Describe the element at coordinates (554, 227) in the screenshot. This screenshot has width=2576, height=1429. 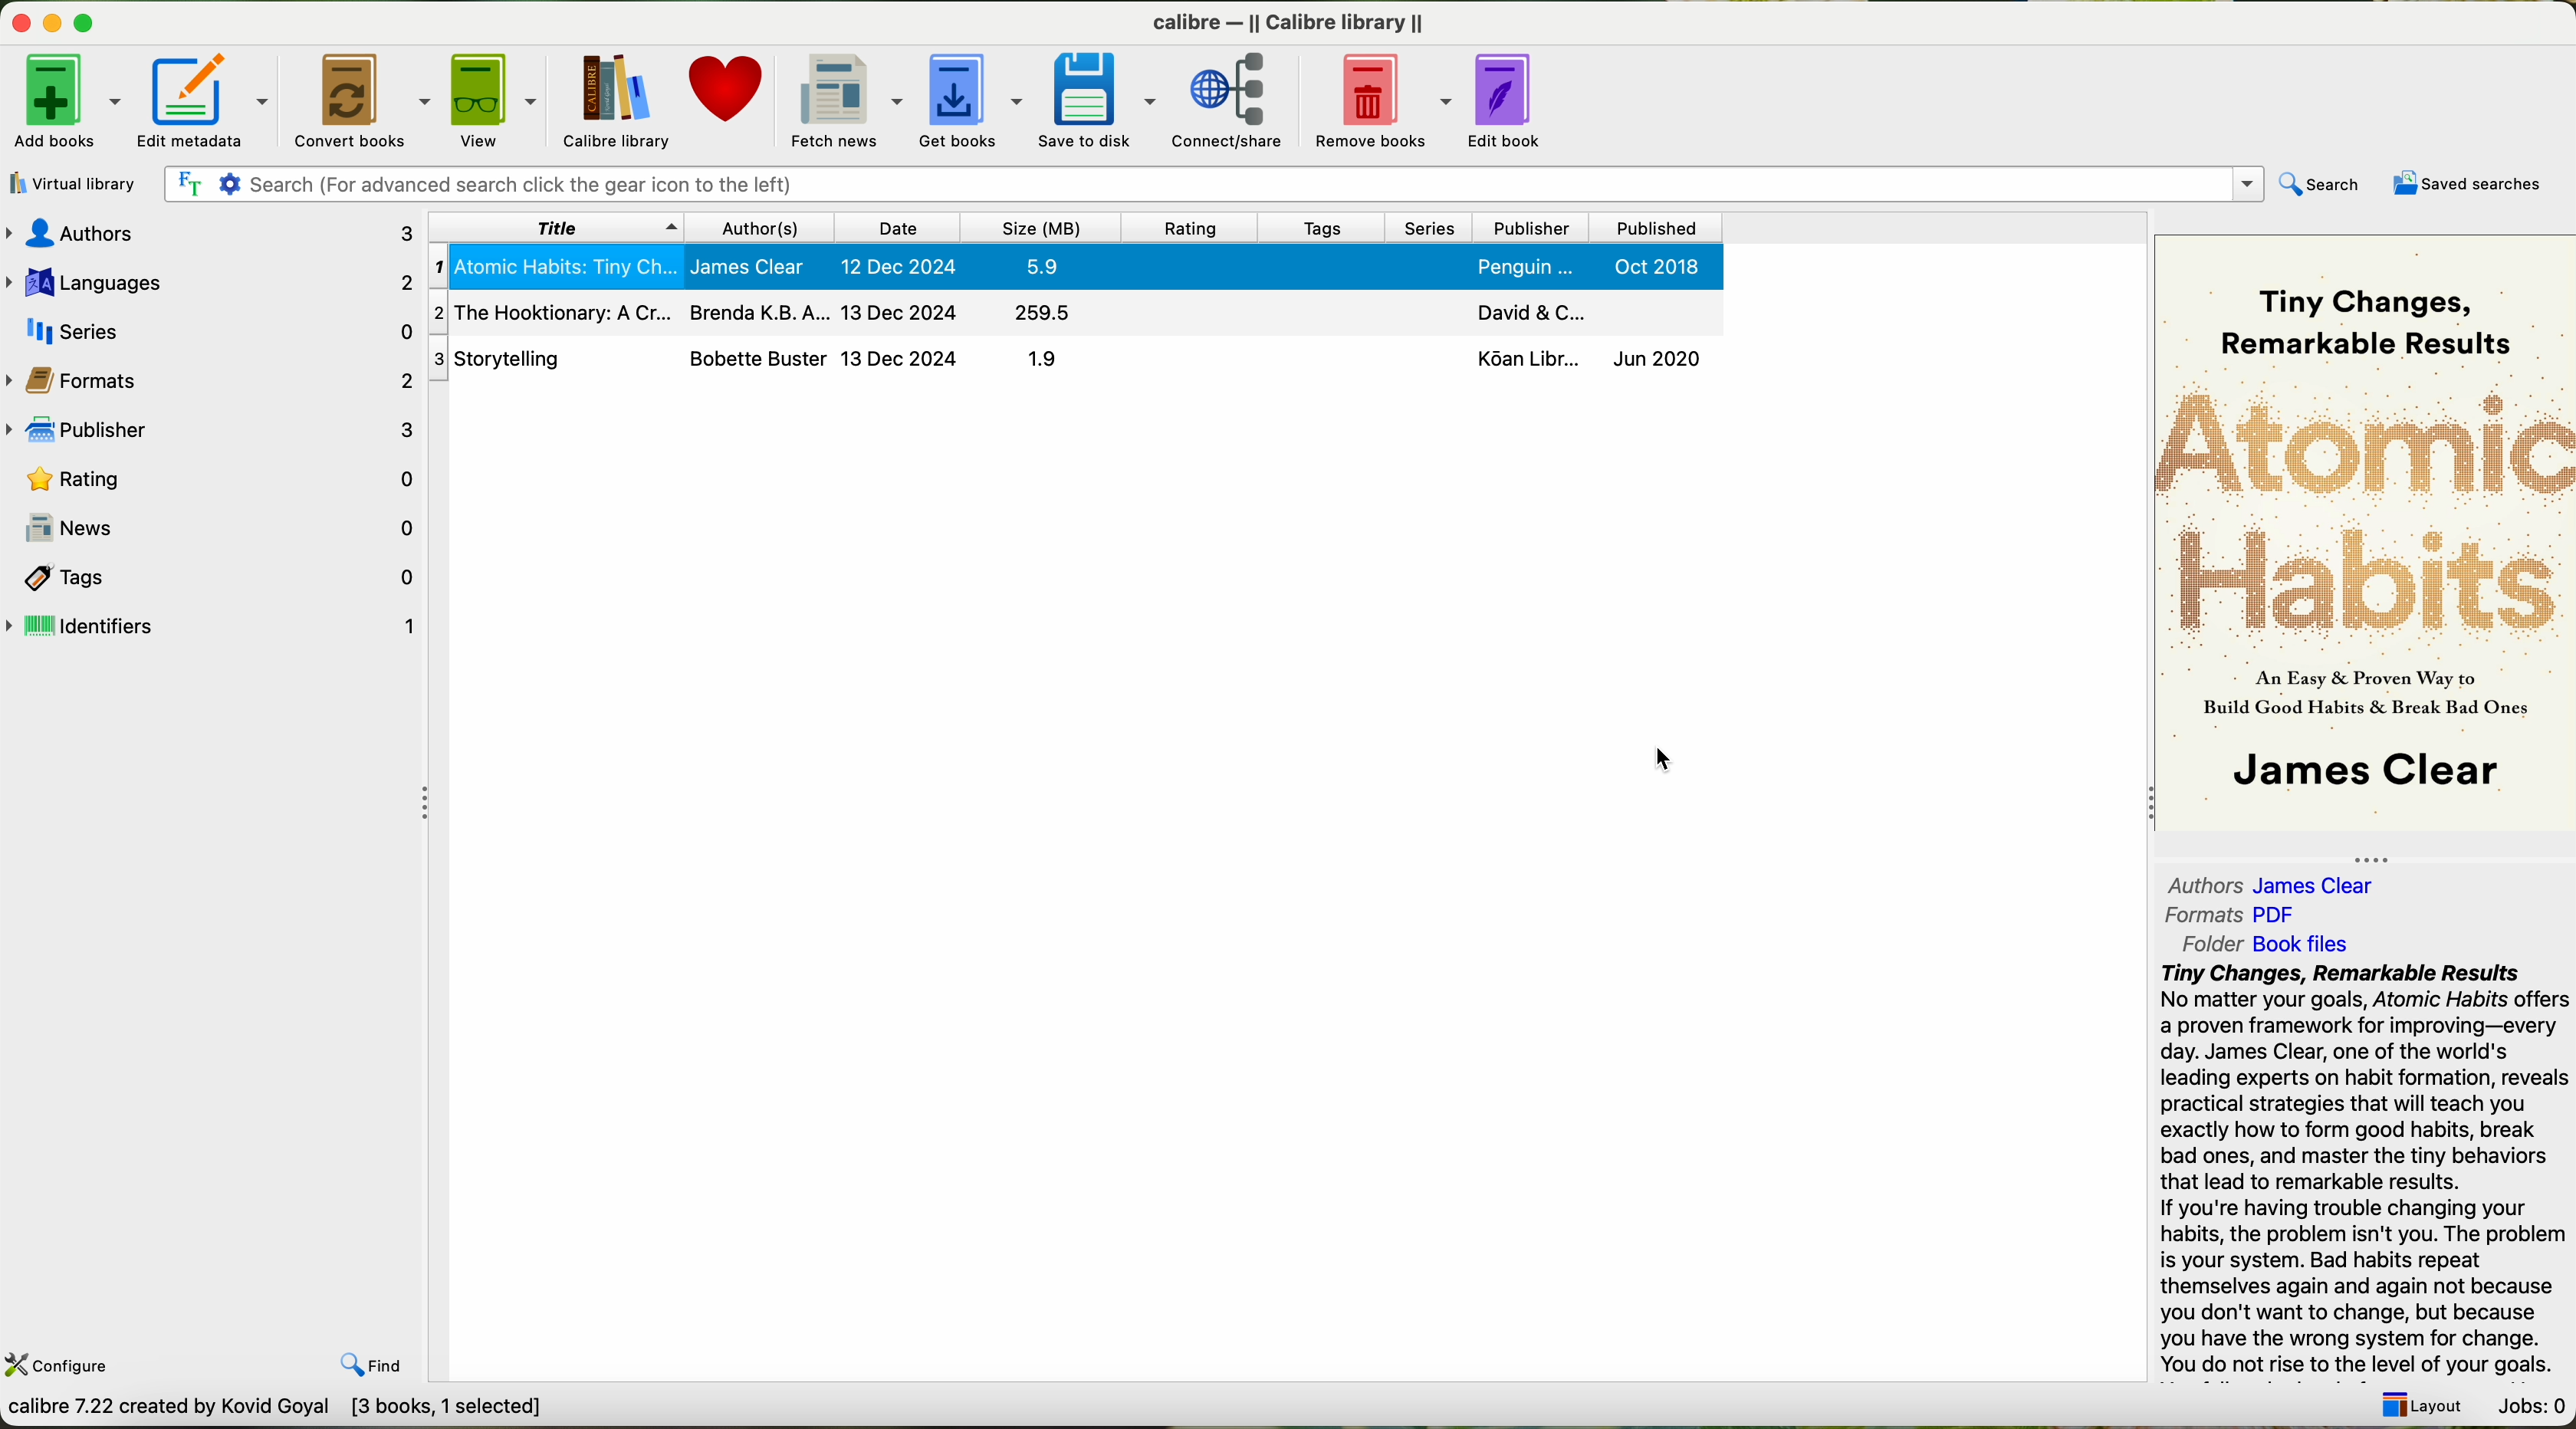
I see `title` at that location.